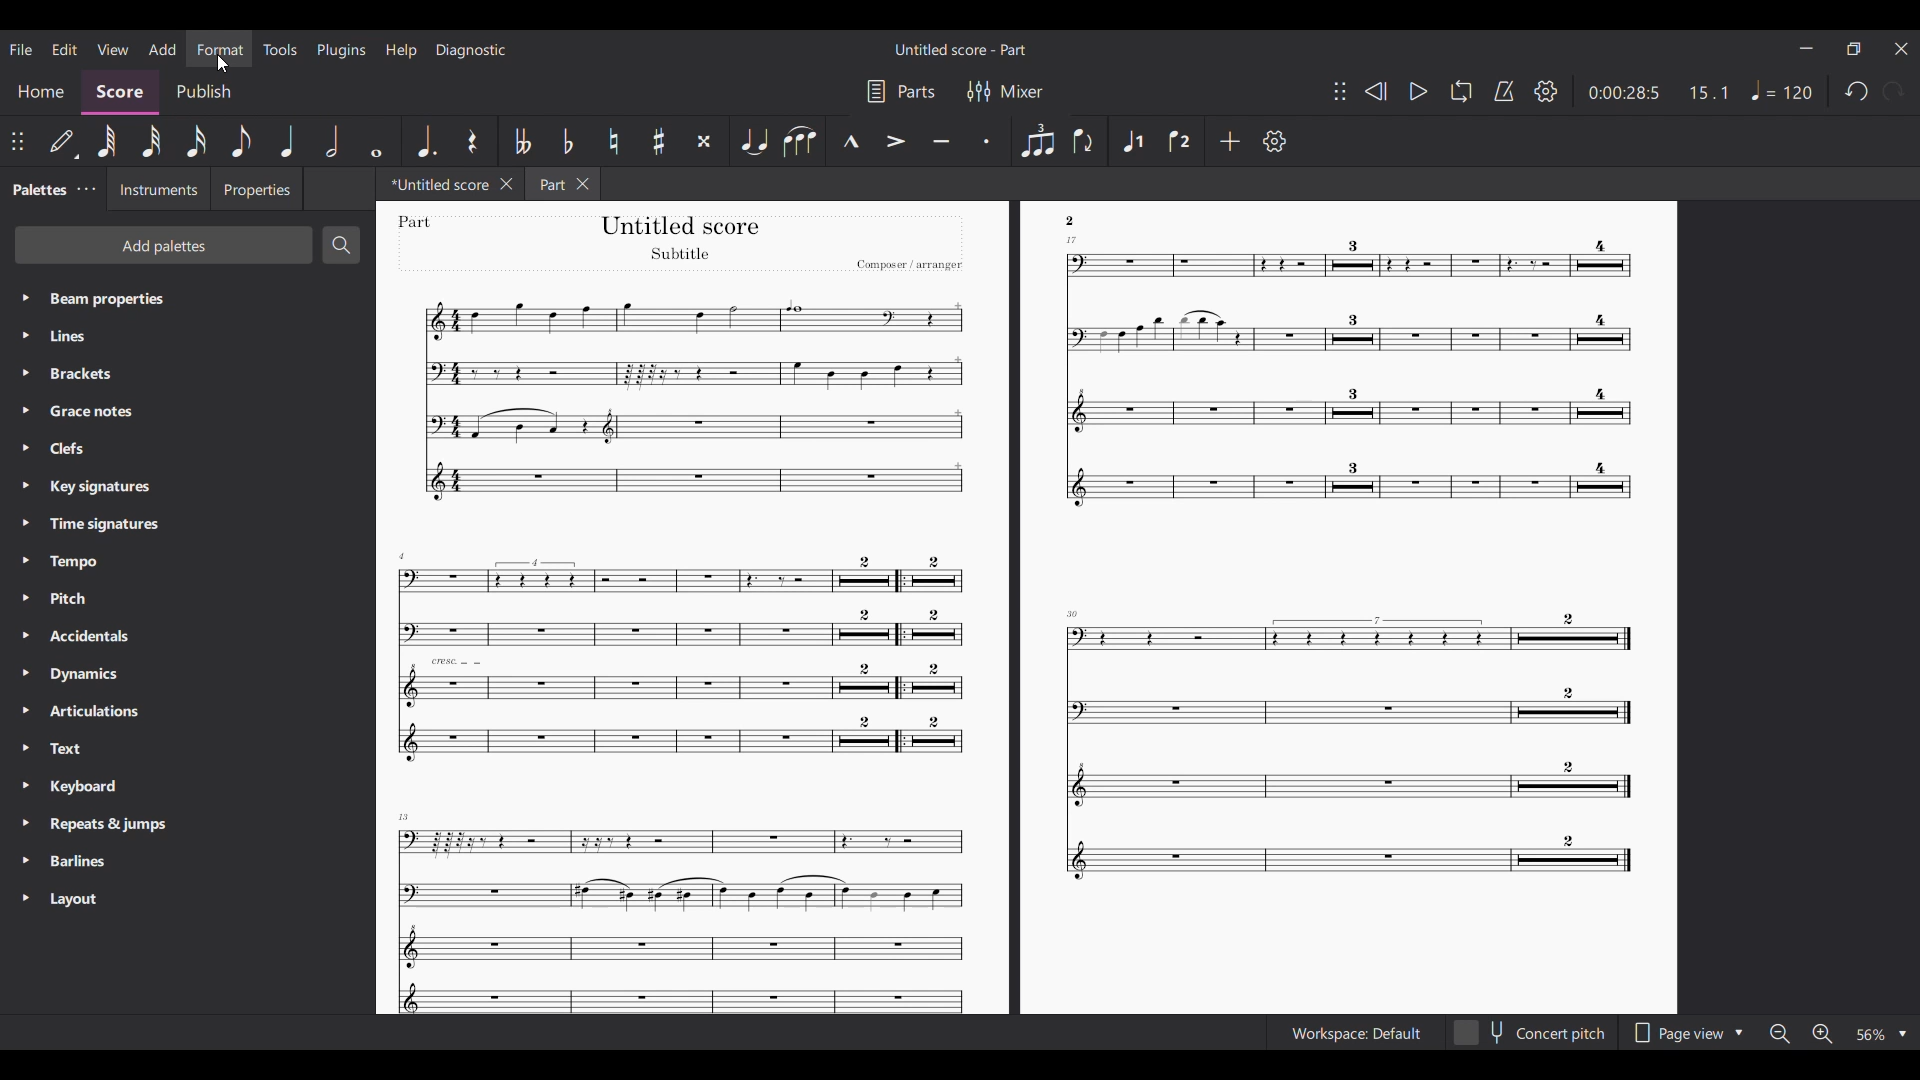 Image resolution: width=1920 pixels, height=1080 pixels. I want to click on Zoom out, so click(1780, 1034).